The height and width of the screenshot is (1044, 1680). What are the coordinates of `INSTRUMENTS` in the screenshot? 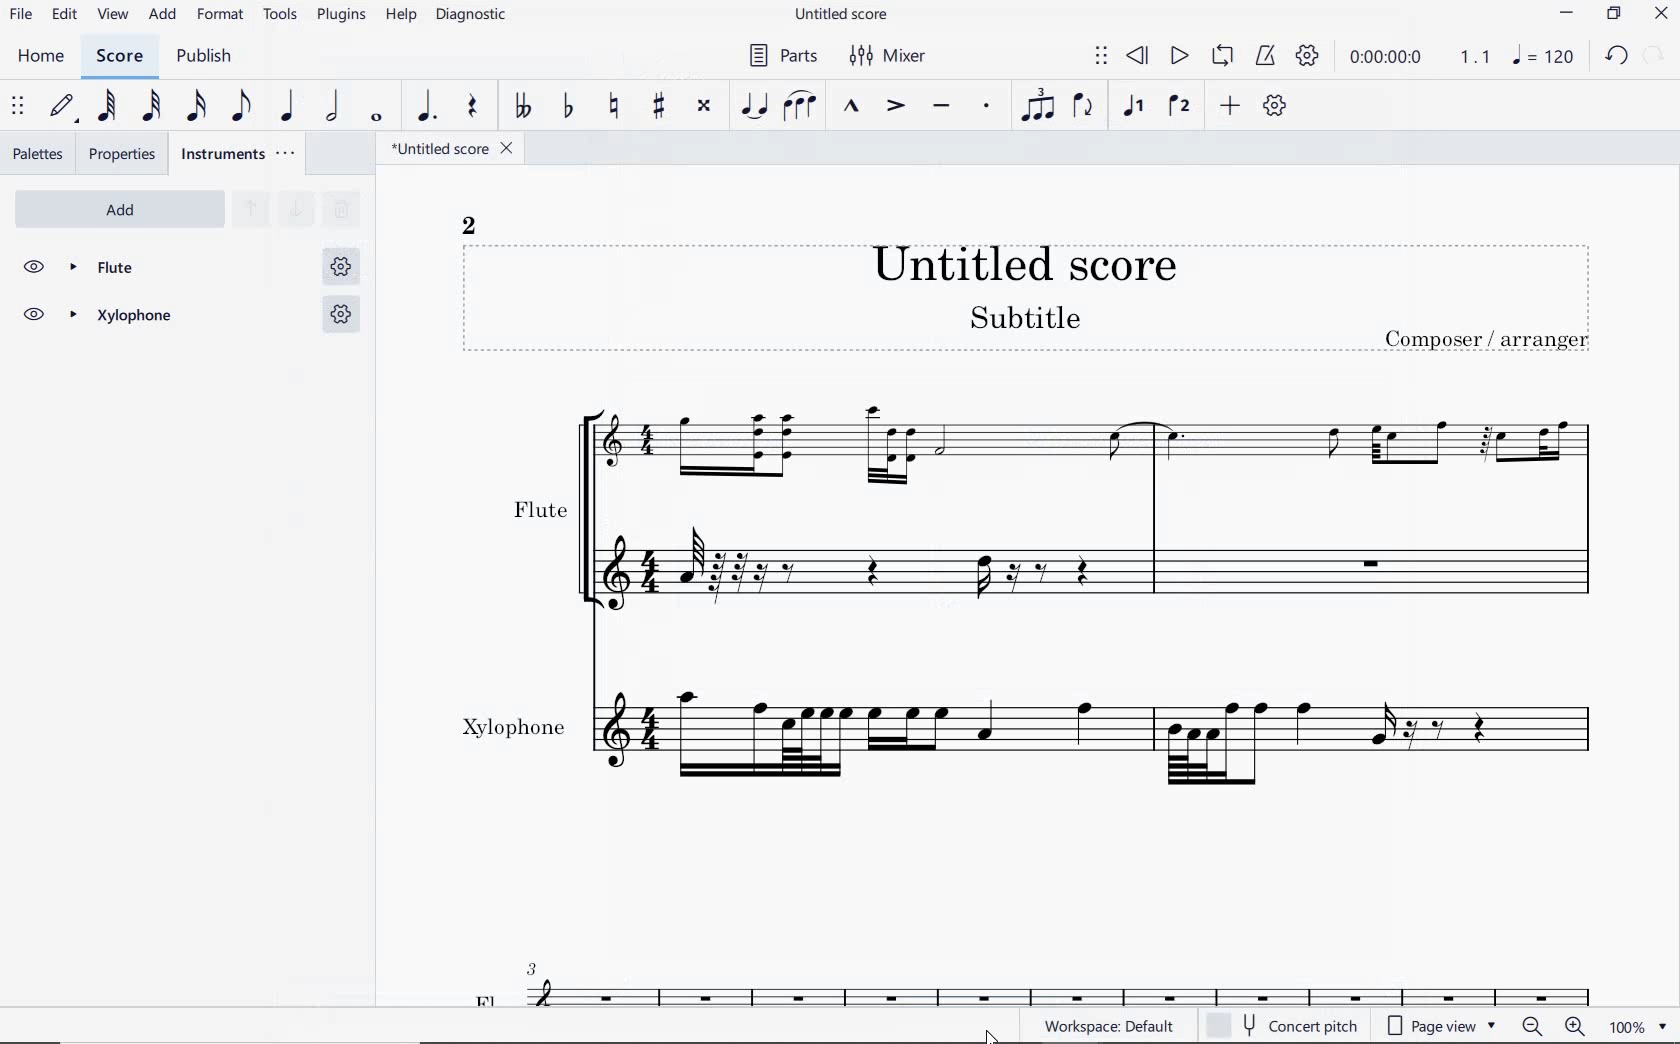 It's located at (236, 155).